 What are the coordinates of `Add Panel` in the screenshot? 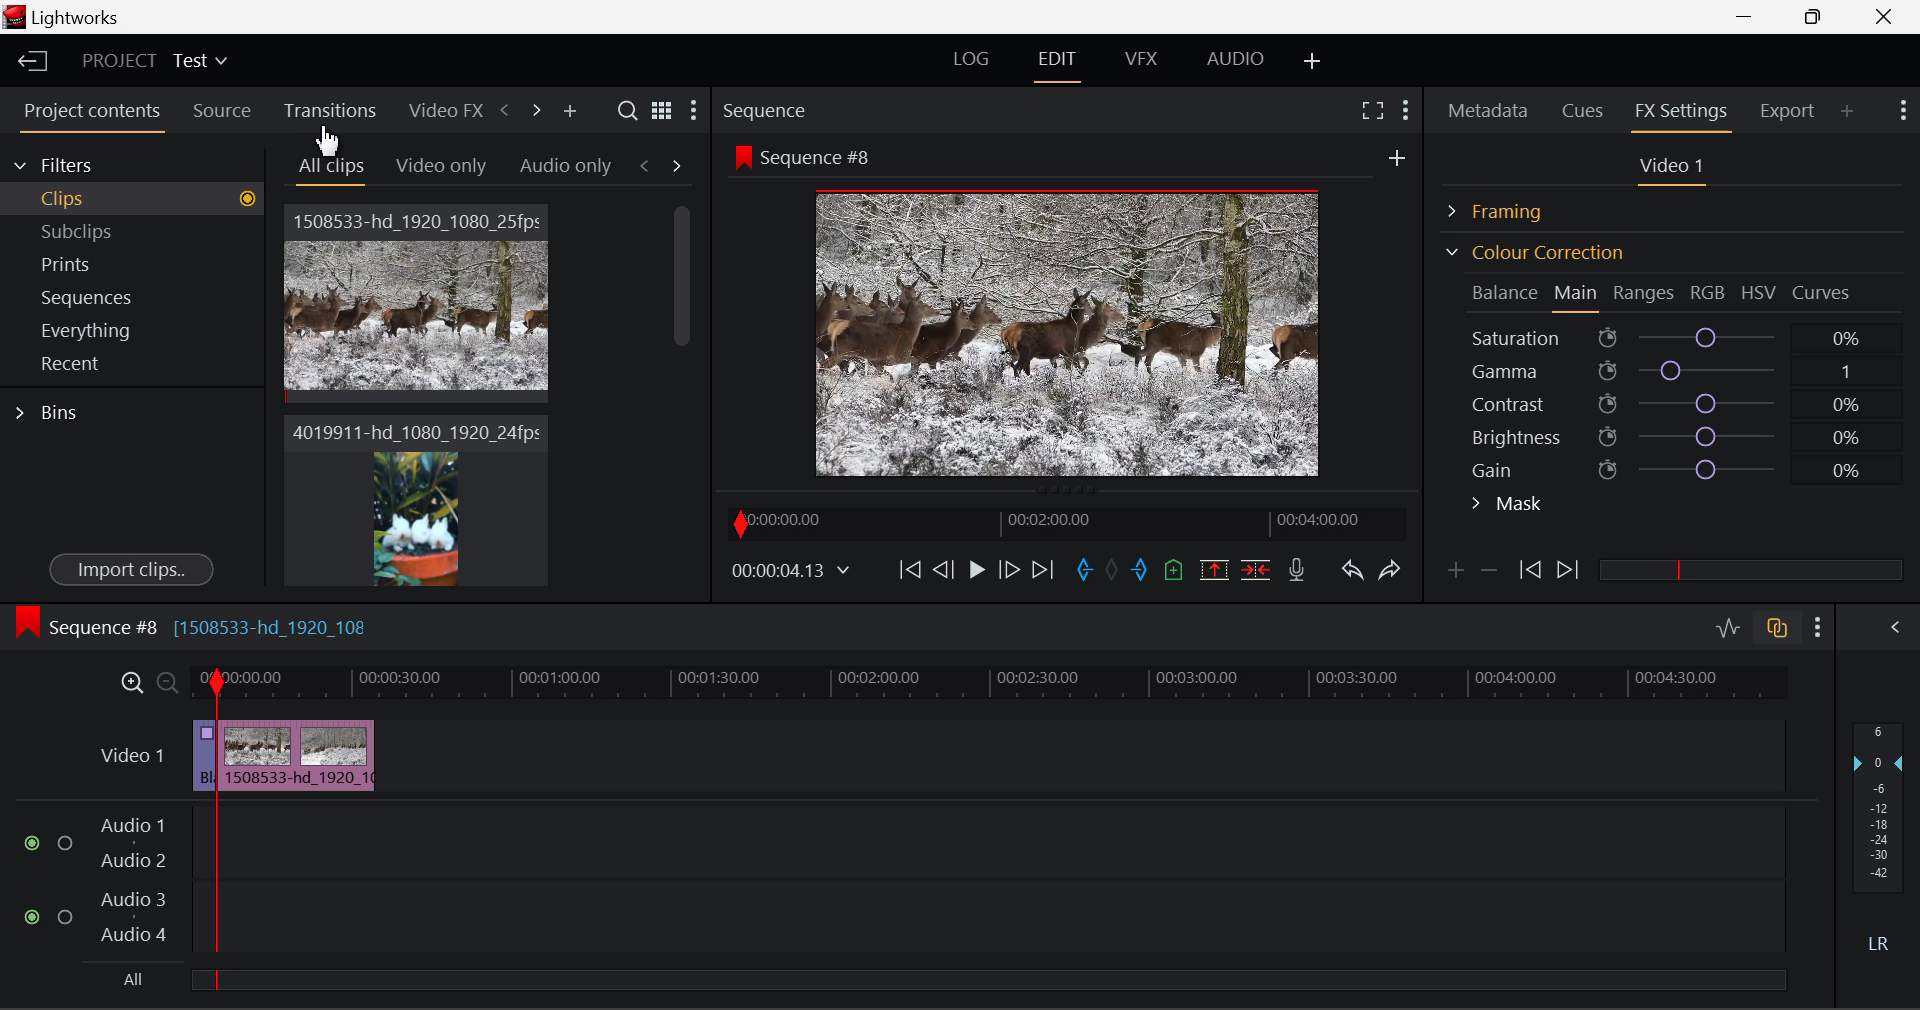 It's located at (1848, 110).